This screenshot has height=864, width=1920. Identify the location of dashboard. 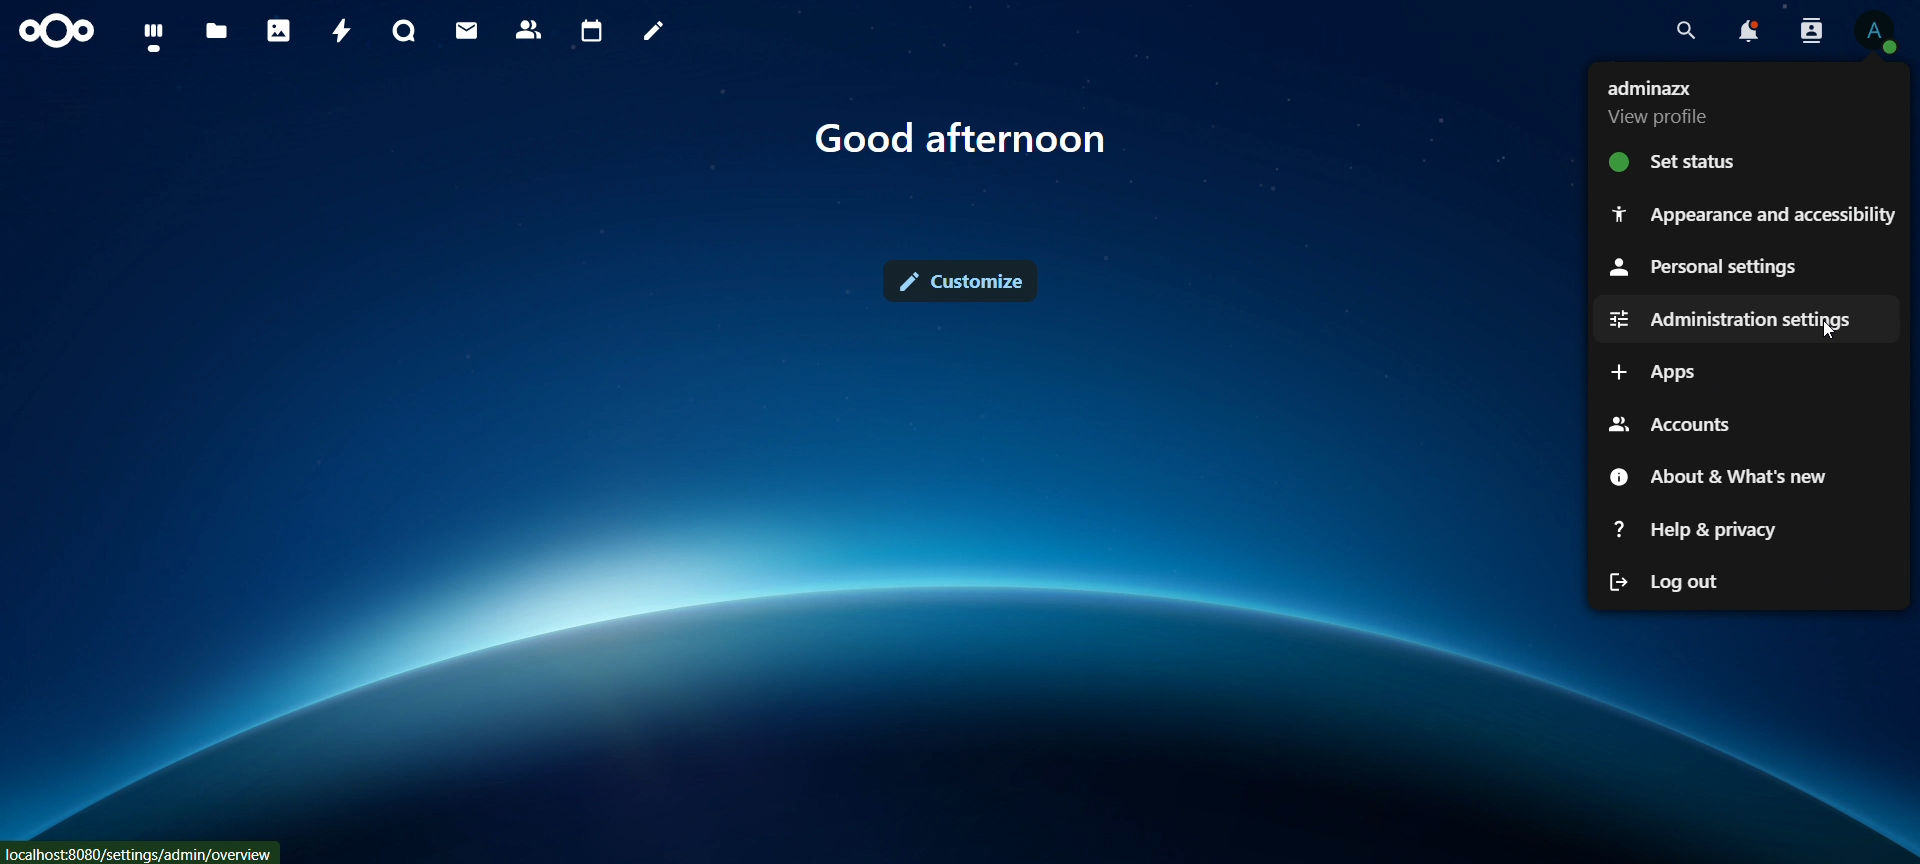
(156, 35).